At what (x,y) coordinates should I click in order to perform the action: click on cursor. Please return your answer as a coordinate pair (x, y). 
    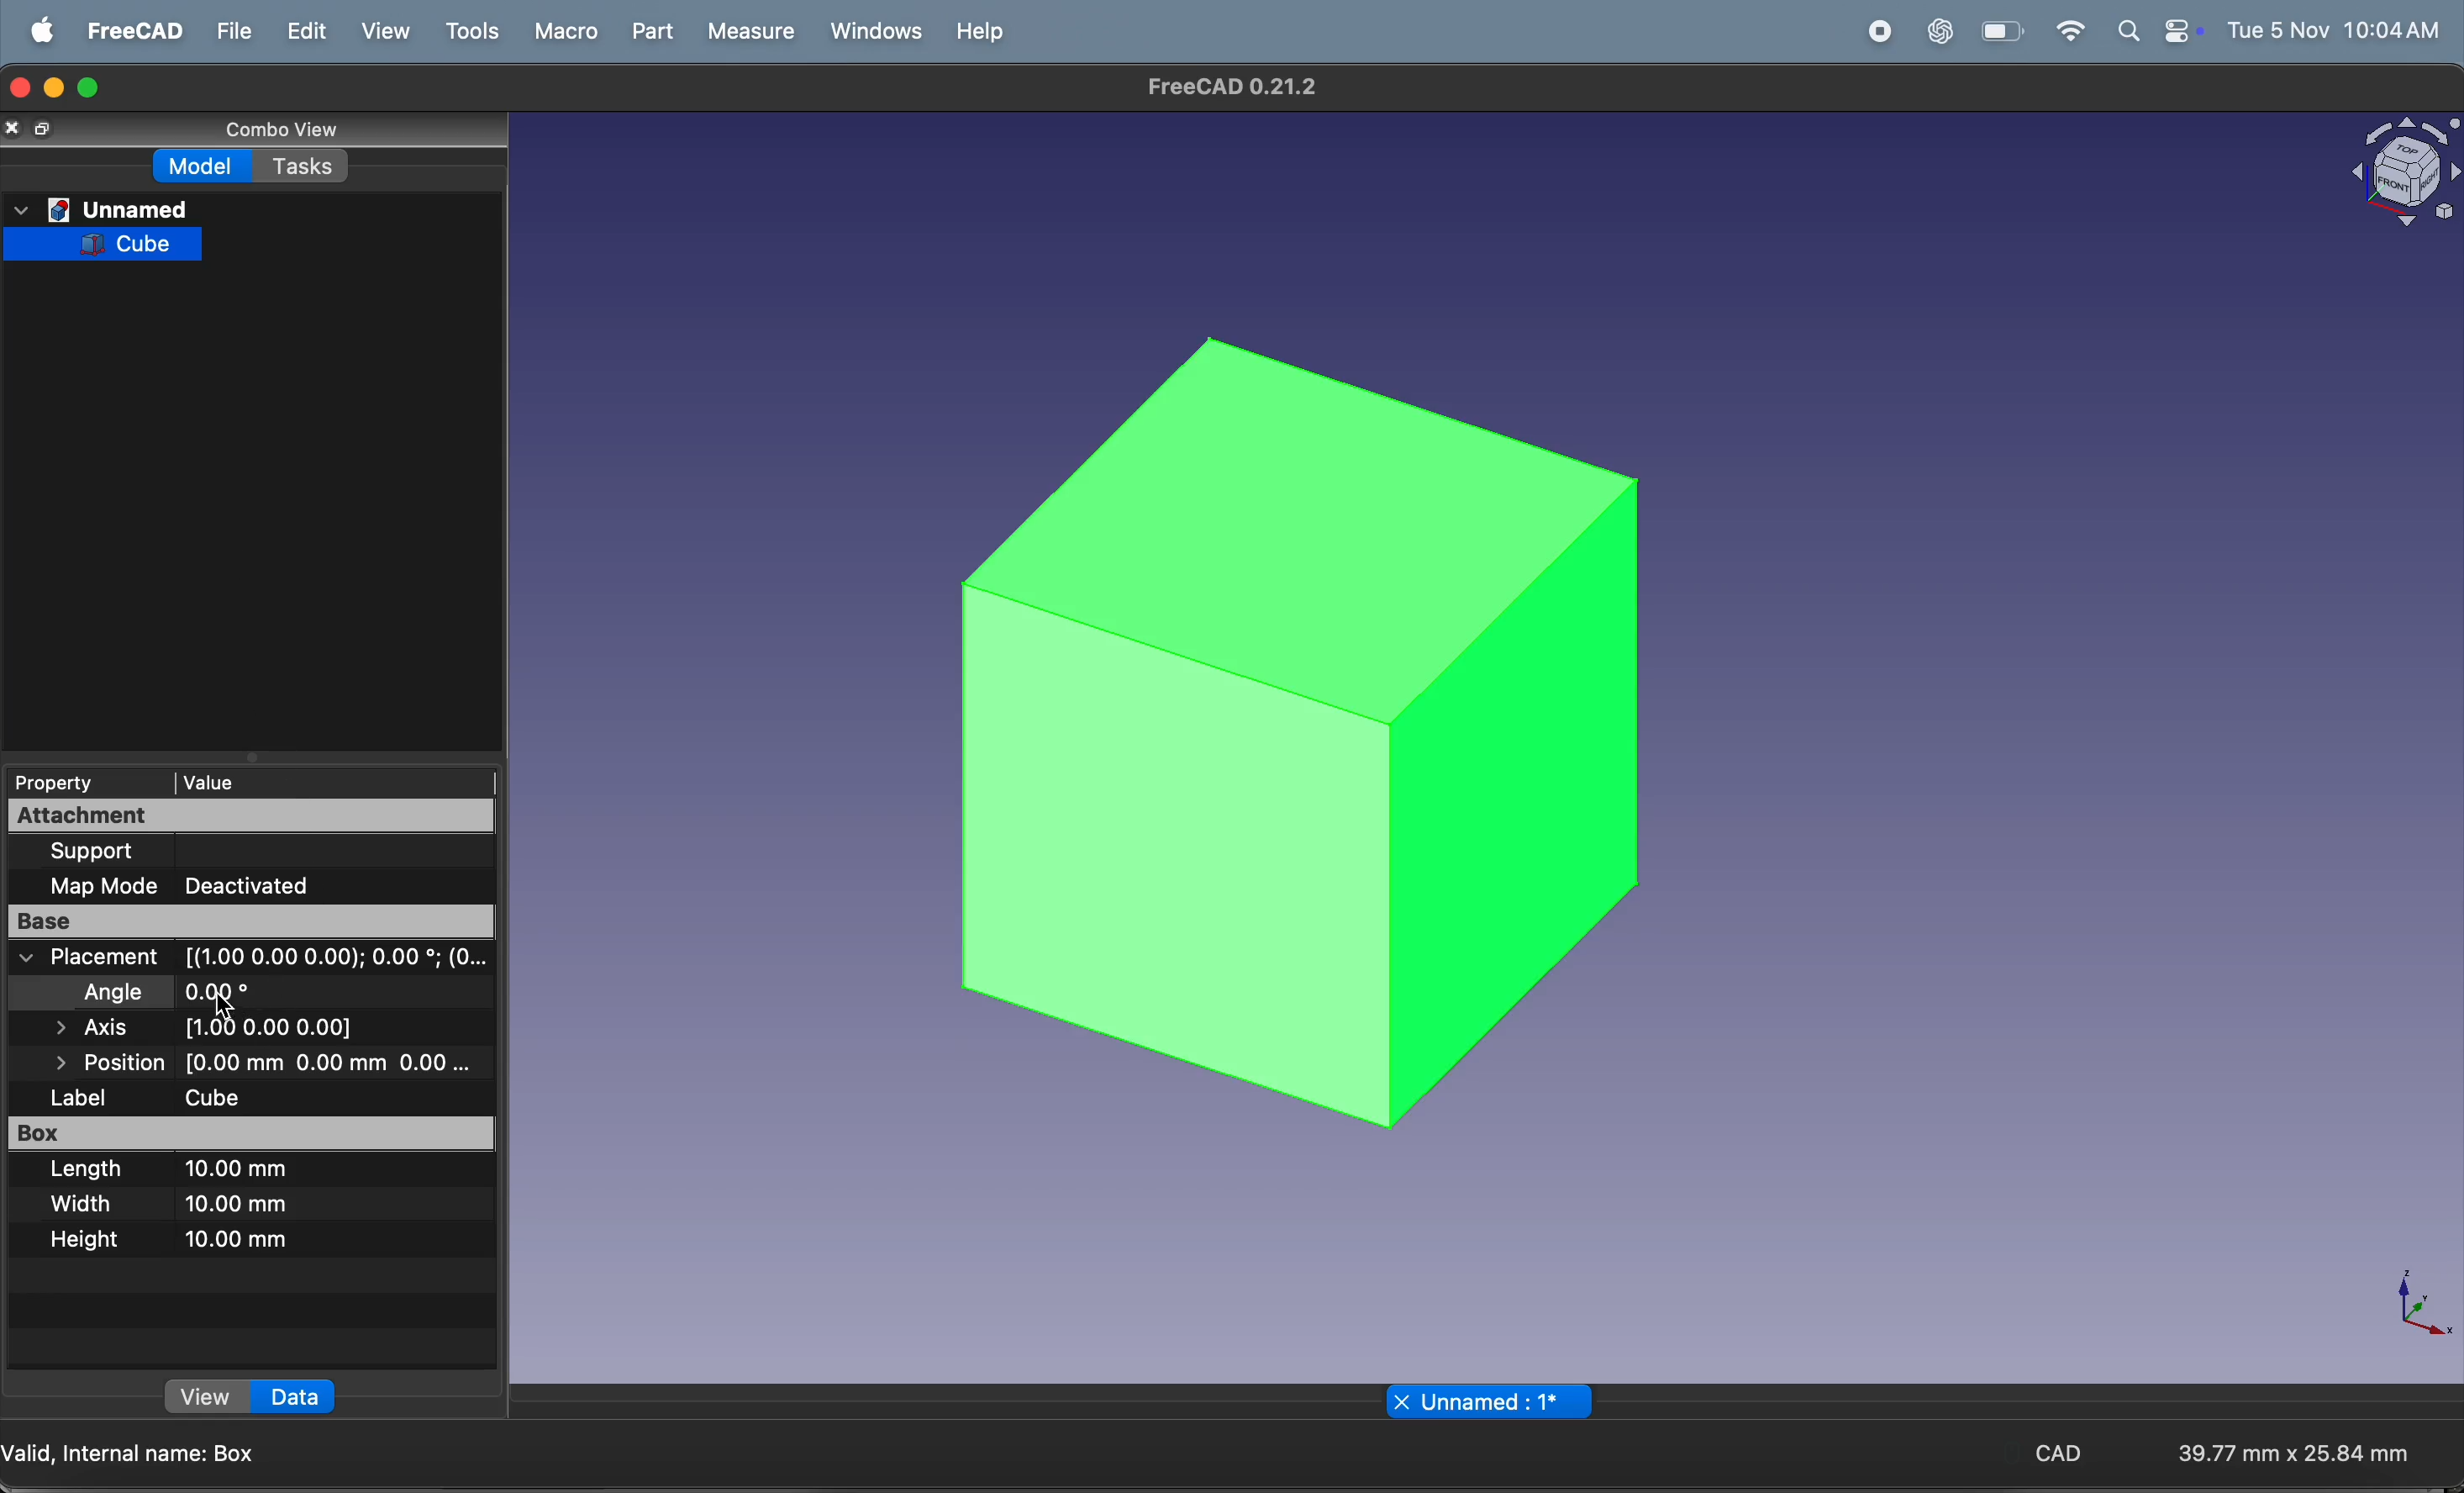
    Looking at the image, I should click on (226, 1009).